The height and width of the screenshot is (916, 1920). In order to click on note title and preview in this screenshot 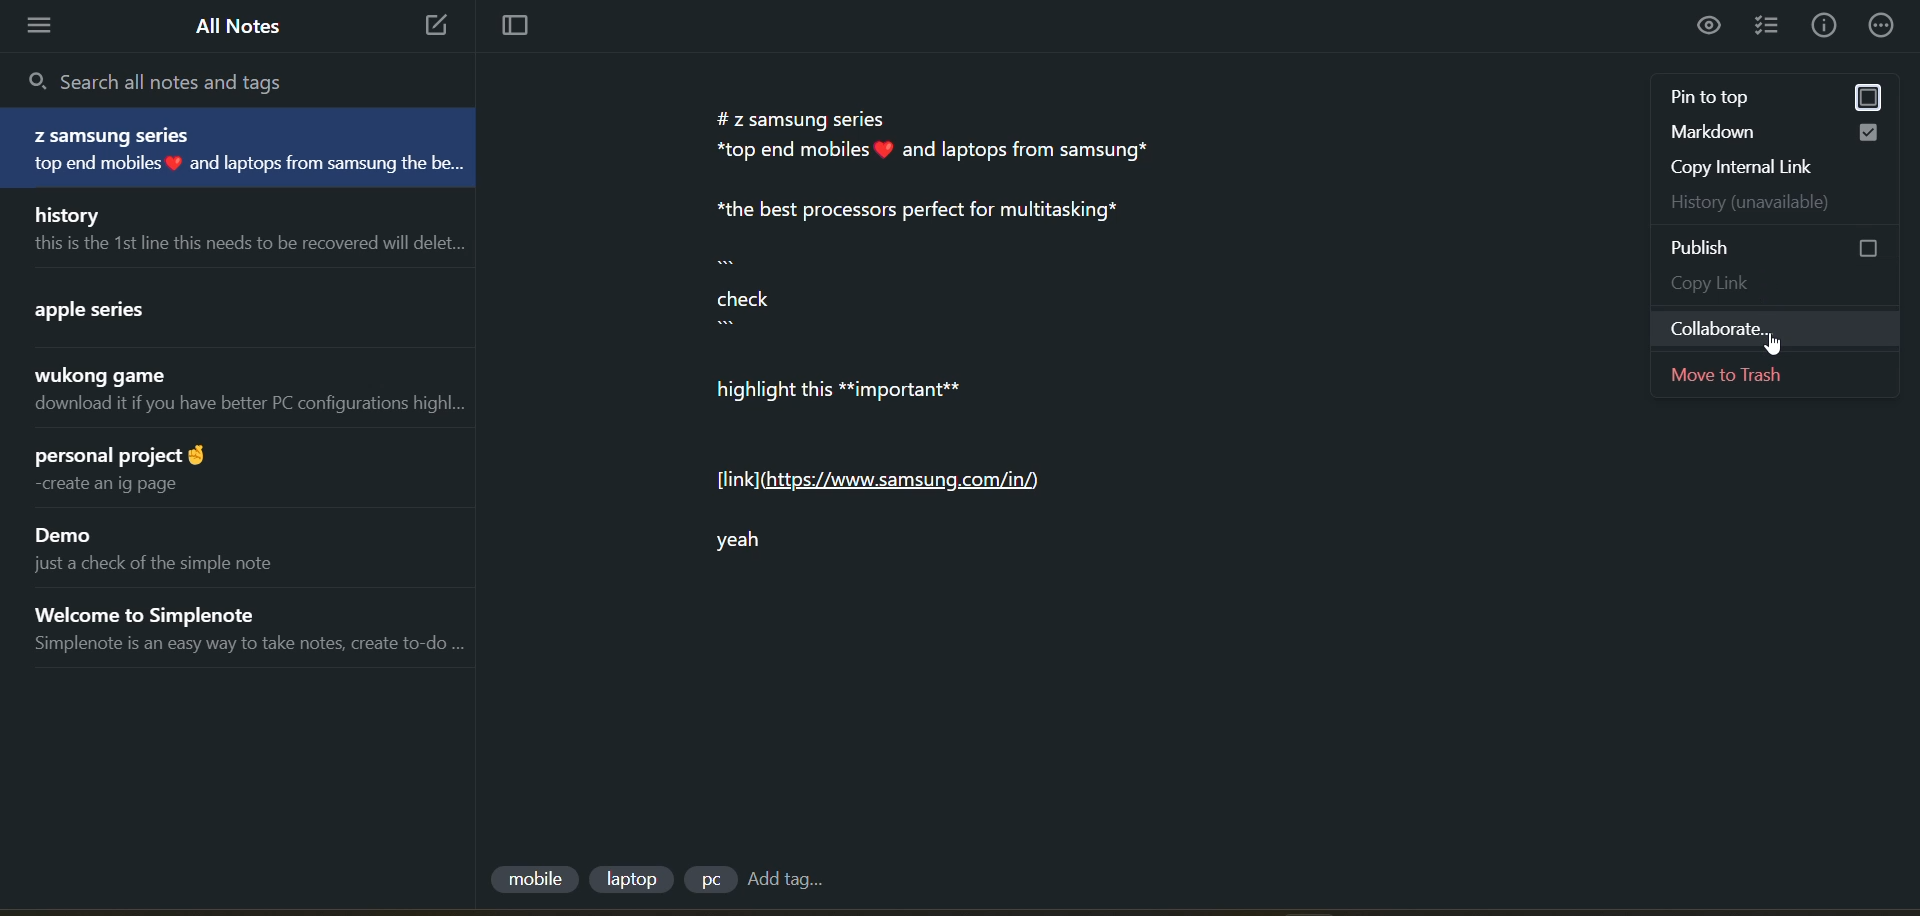, I will do `click(246, 149)`.